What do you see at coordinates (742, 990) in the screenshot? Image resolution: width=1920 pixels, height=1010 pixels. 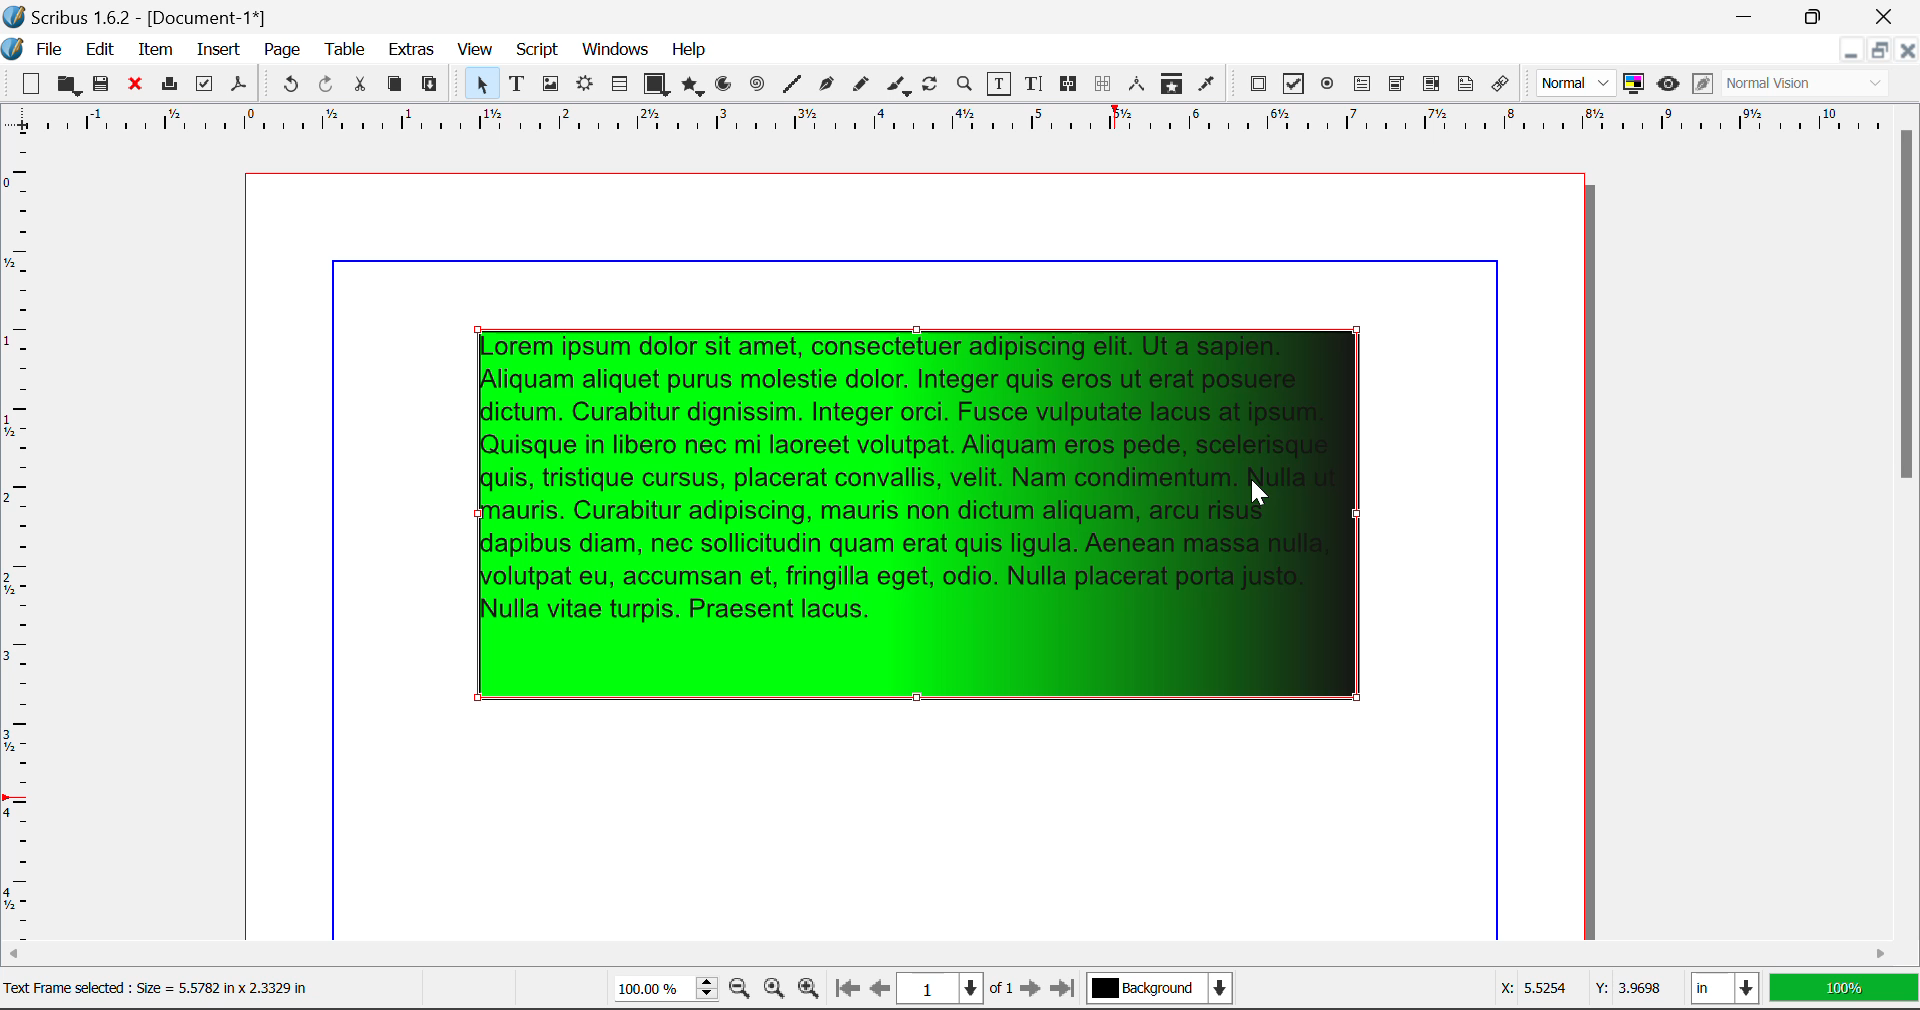 I see `Zoom Out` at bounding box center [742, 990].